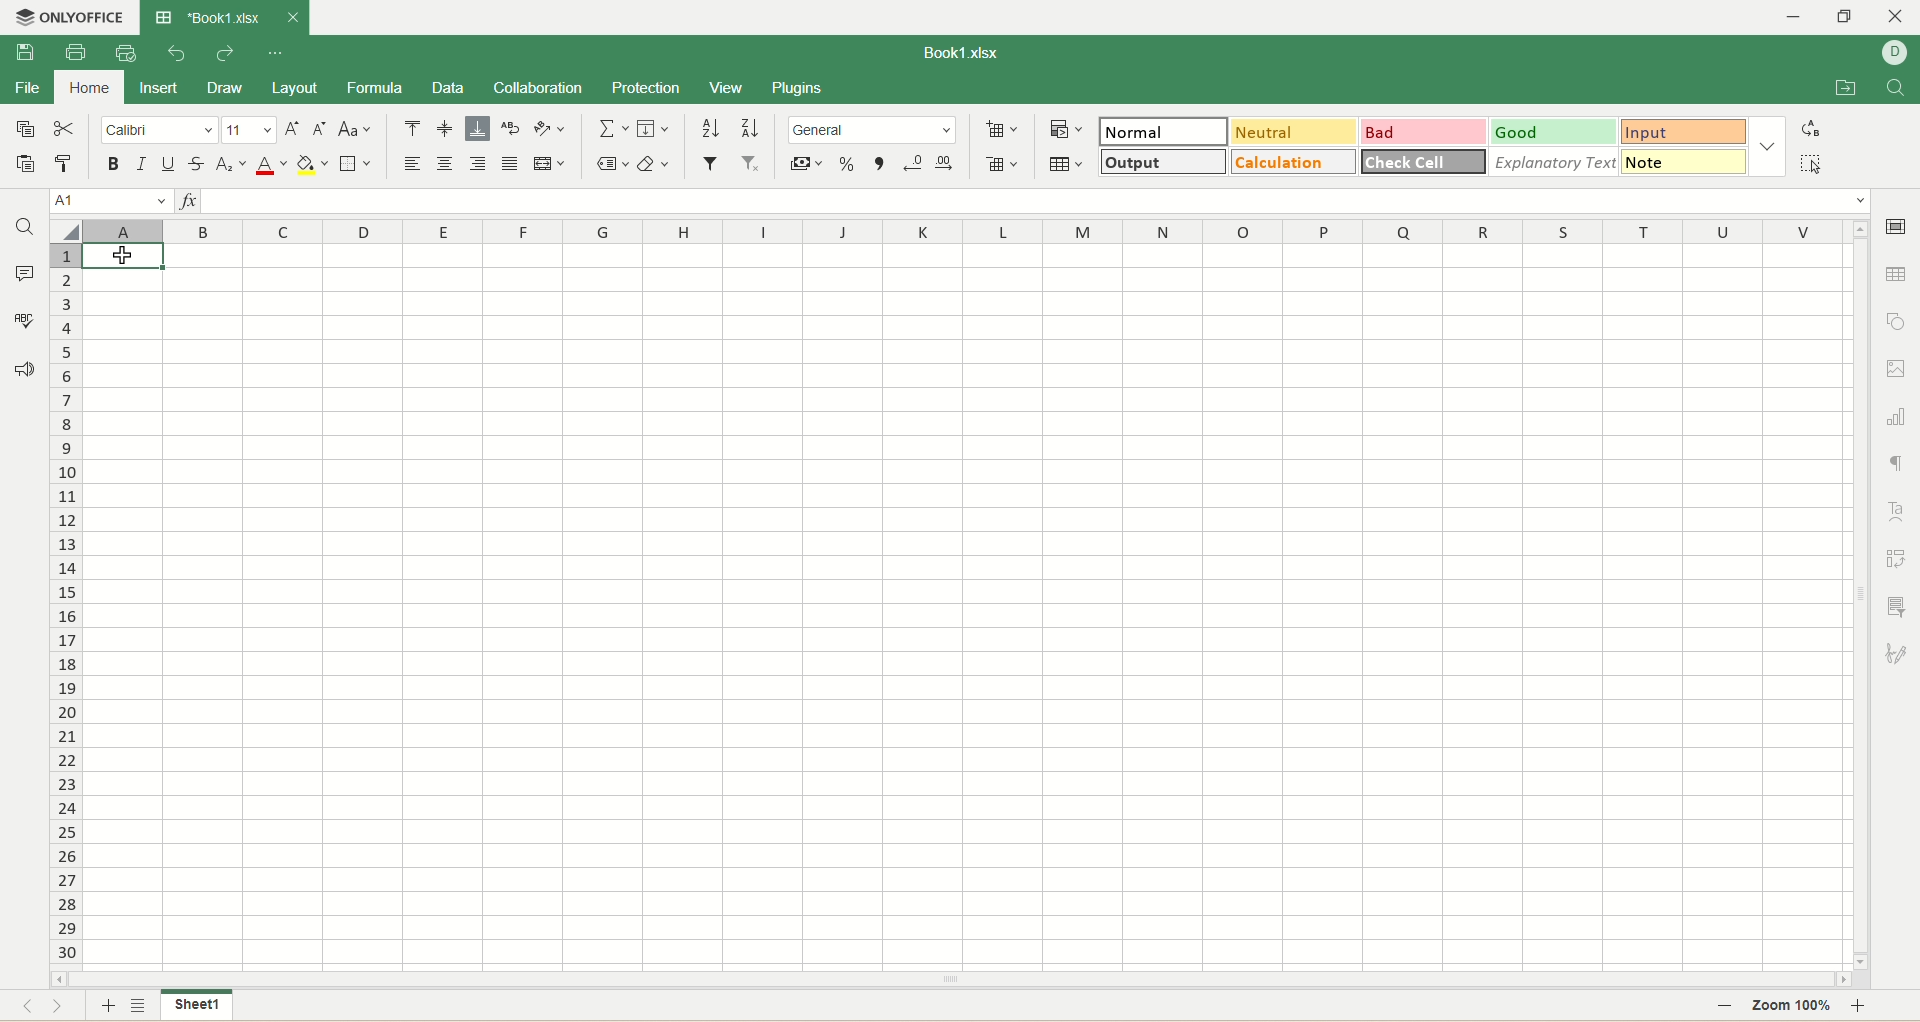 This screenshot has width=1920, height=1022. I want to click on image settings, so click(1898, 368).